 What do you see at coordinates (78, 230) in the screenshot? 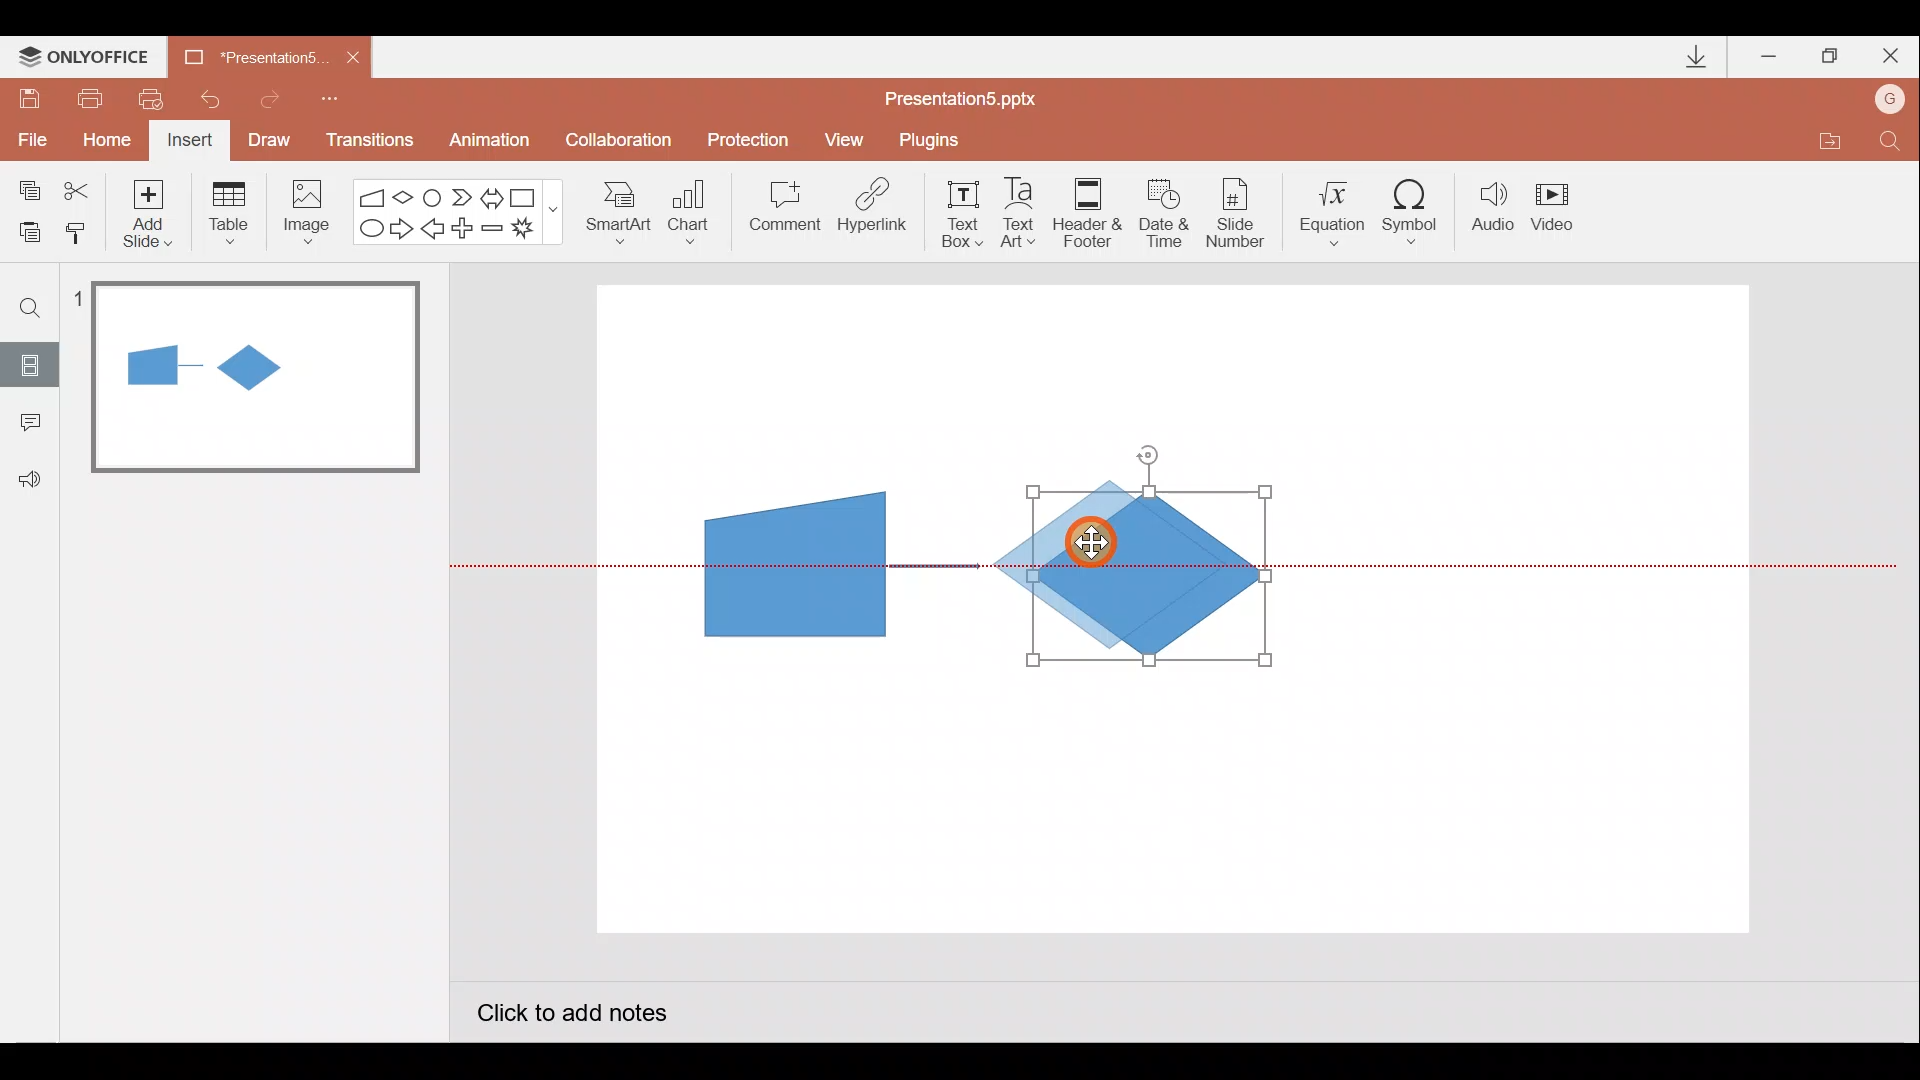
I see `Copy style` at bounding box center [78, 230].